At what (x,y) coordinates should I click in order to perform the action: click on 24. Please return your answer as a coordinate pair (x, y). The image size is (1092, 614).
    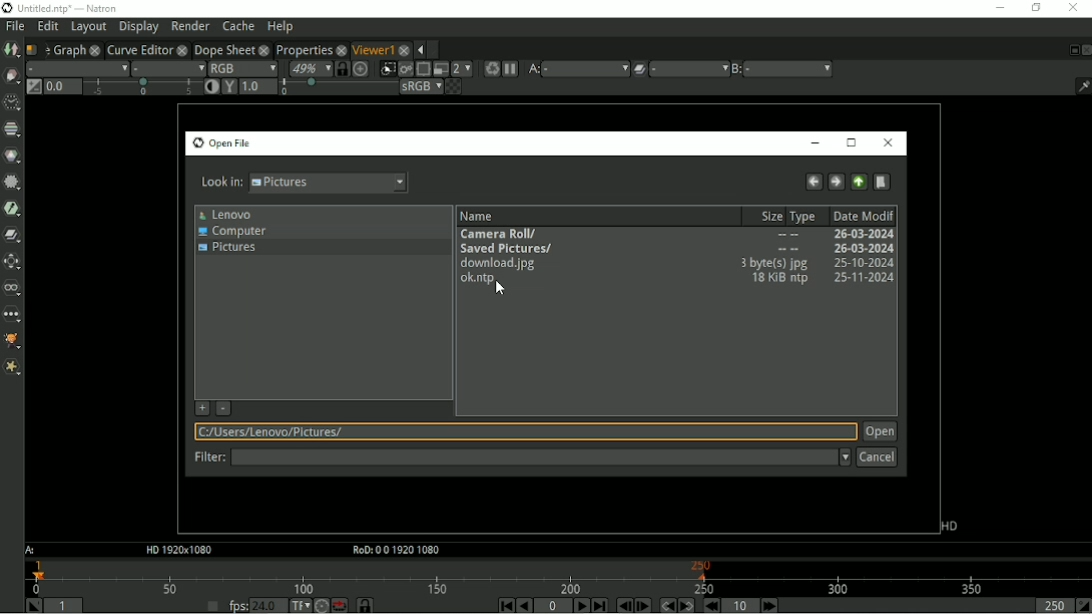
    Looking at the image, I should click on (268, 605).